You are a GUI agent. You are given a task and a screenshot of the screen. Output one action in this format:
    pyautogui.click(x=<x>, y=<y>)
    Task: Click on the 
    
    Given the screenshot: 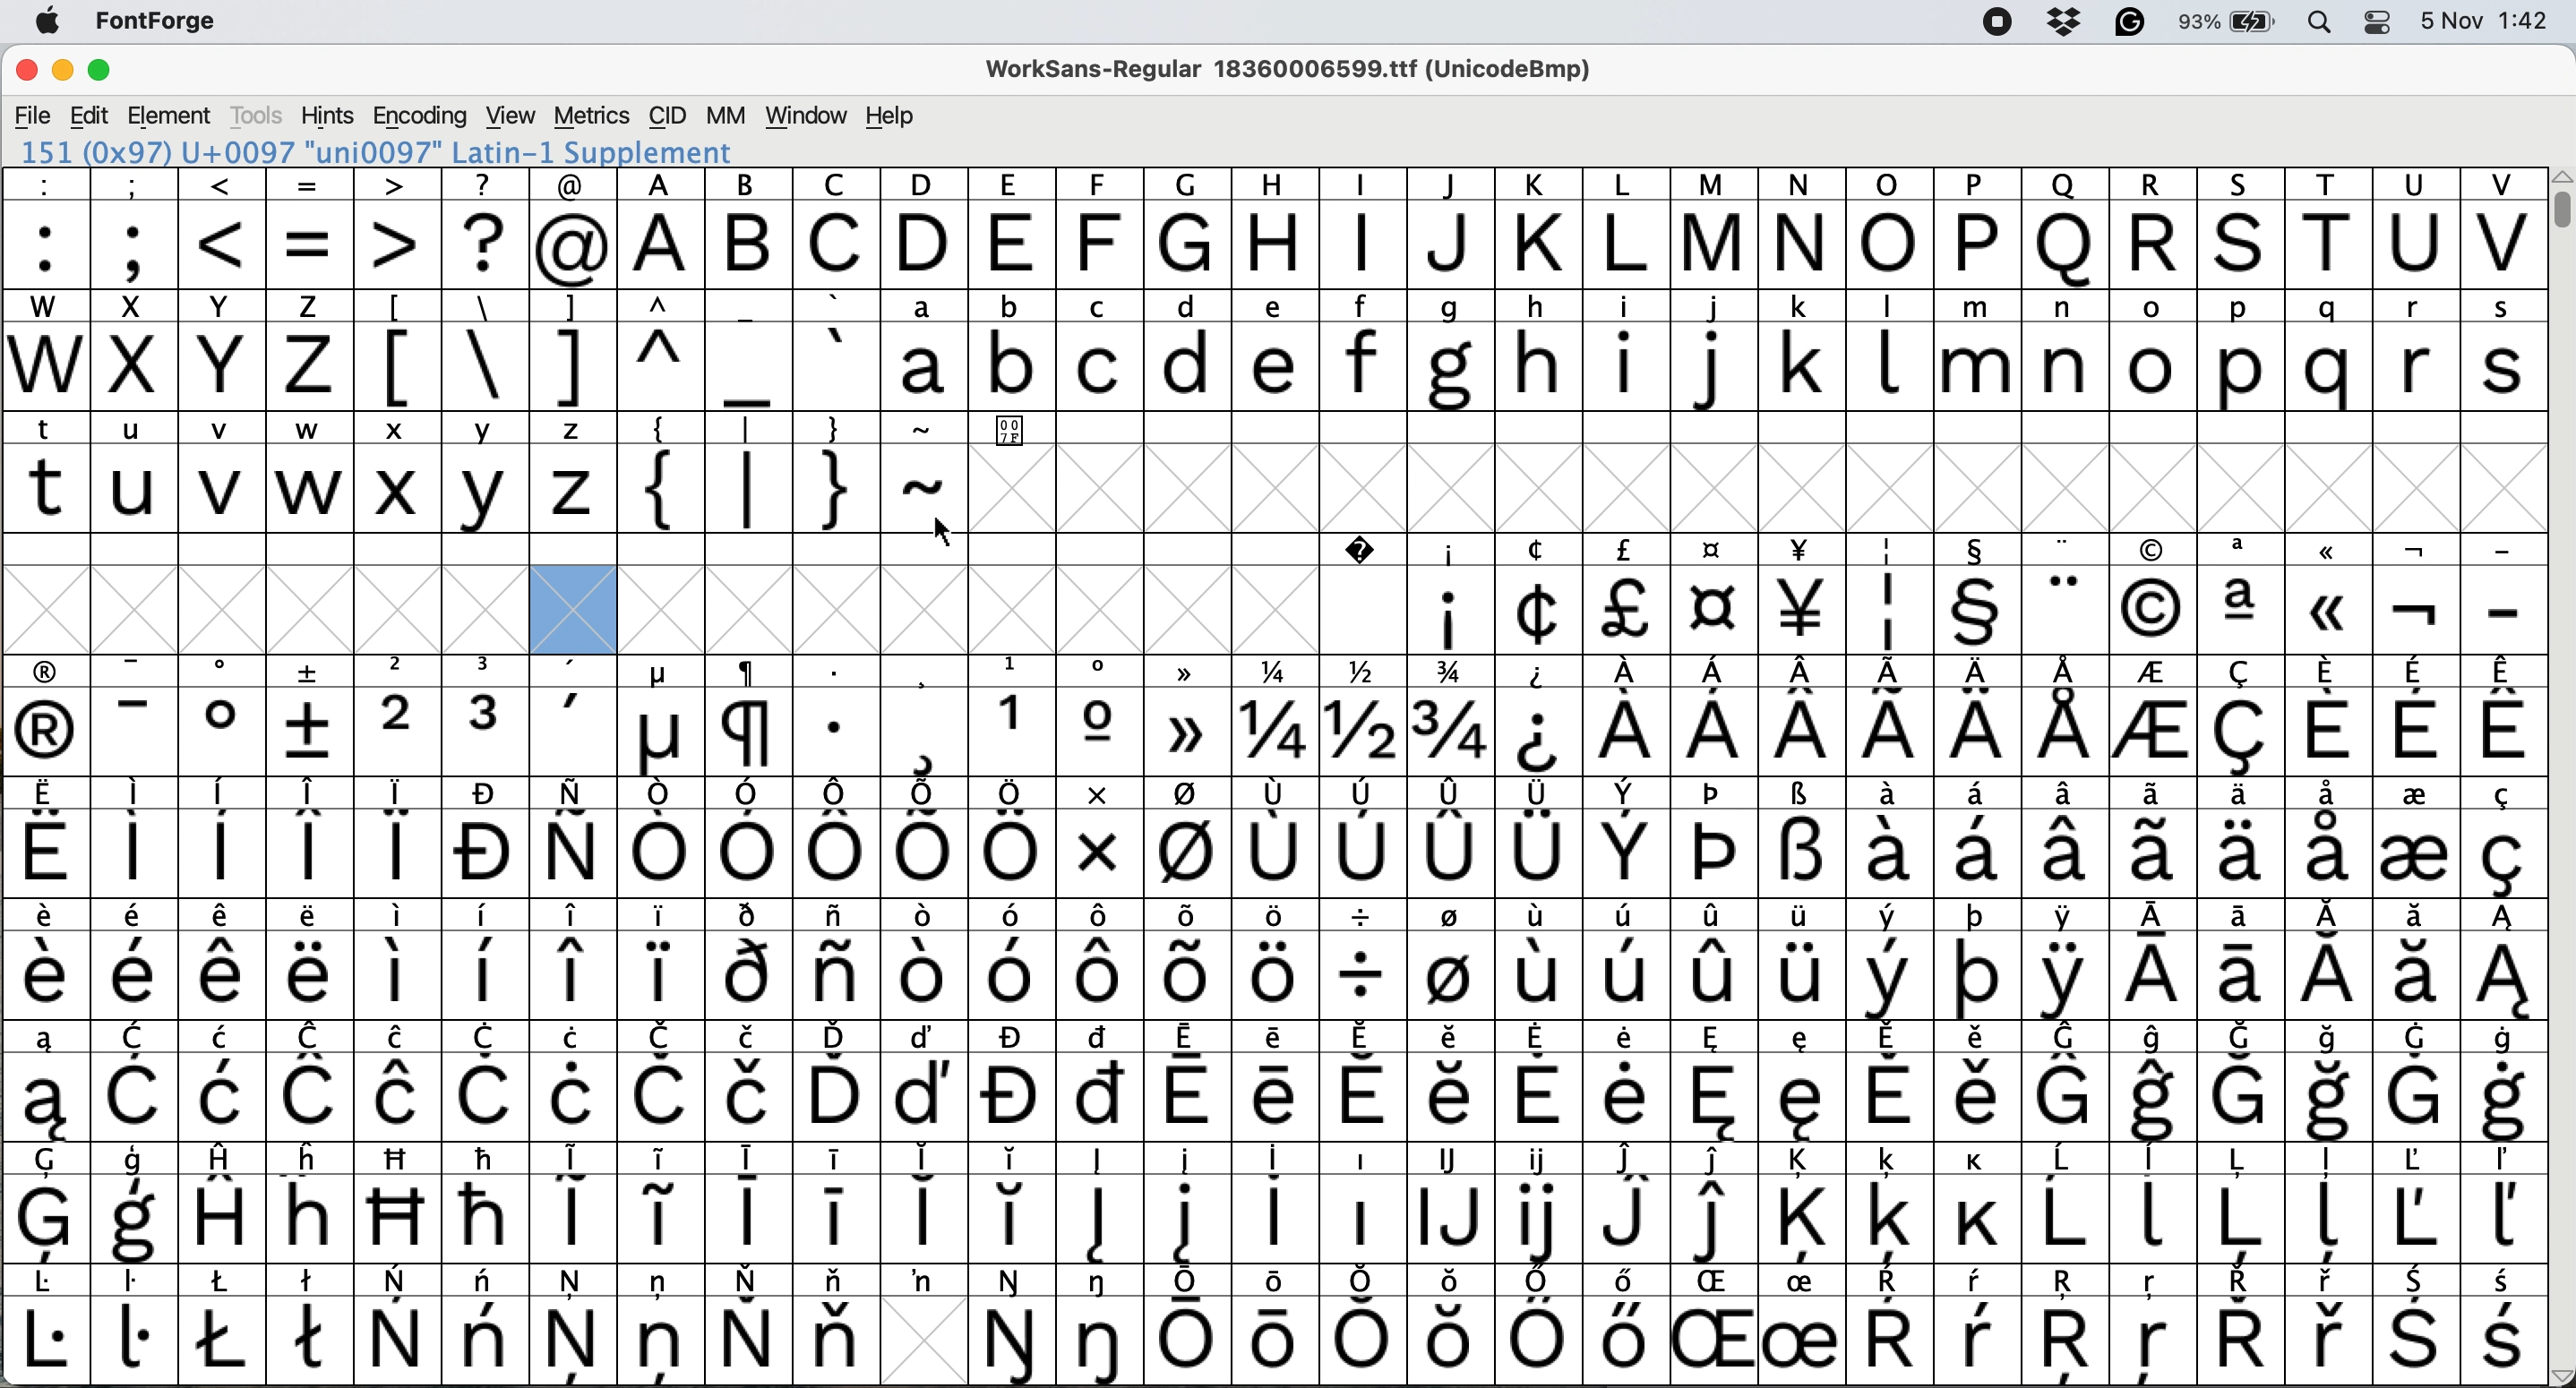 What is the action you would take?
    pyautogui.click(x=1453, y=1324)
    